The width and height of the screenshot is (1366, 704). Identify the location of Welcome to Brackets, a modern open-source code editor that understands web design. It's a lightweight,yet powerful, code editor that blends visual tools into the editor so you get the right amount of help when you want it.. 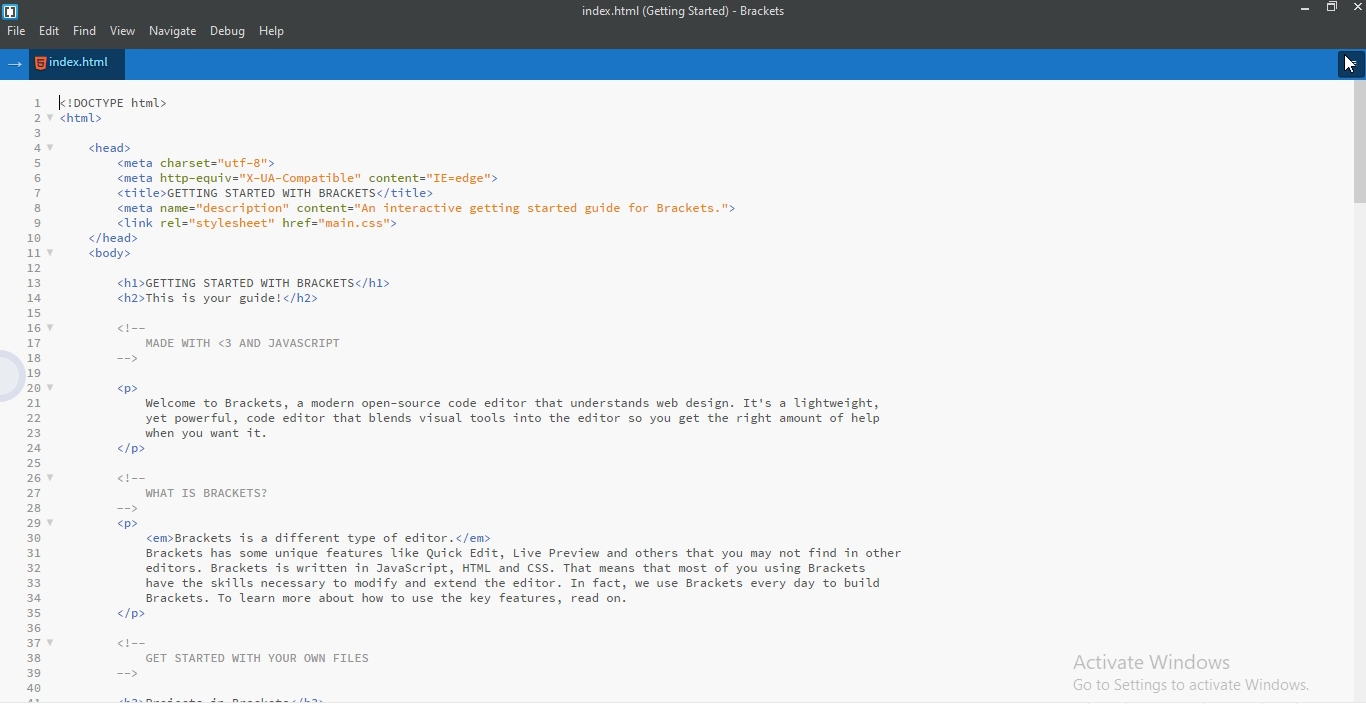
(488, 398).